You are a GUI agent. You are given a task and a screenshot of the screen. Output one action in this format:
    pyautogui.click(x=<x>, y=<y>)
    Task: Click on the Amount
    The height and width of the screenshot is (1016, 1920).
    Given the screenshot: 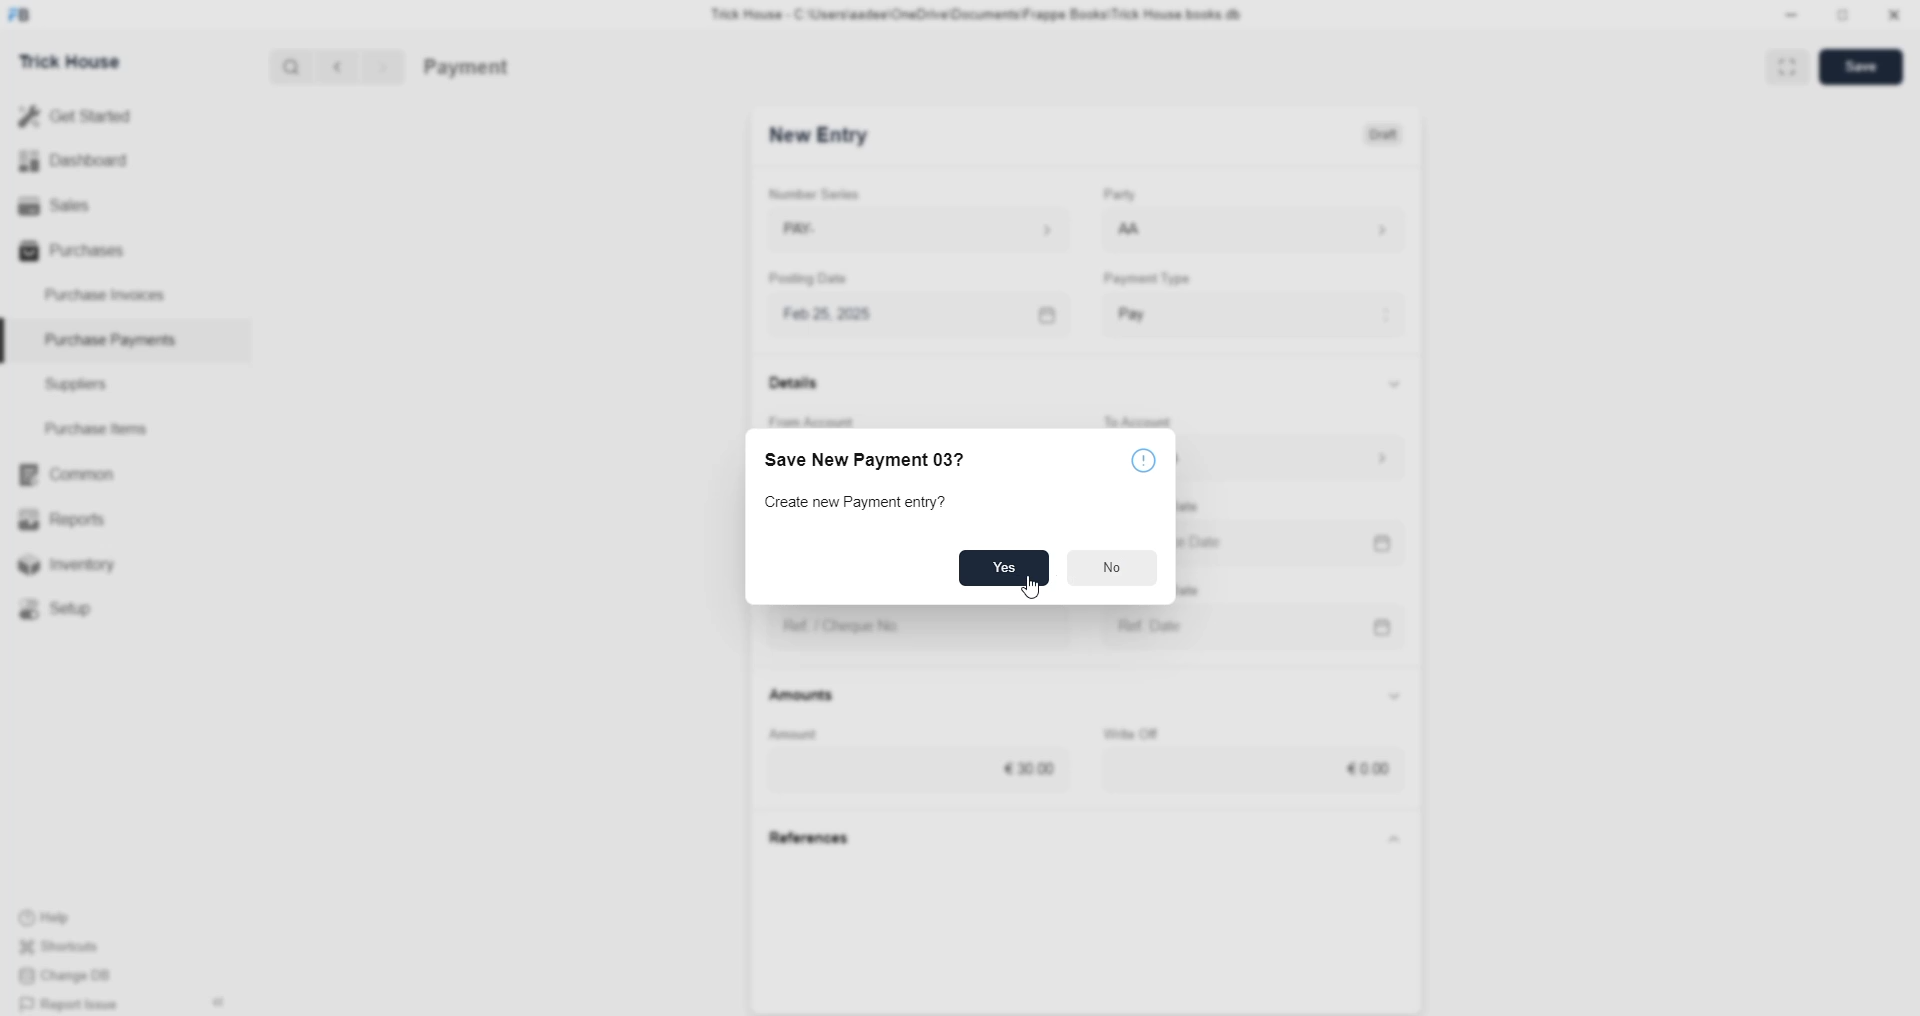 What is the action you would take?
    pyautogui.click(x=815, y=731)
    